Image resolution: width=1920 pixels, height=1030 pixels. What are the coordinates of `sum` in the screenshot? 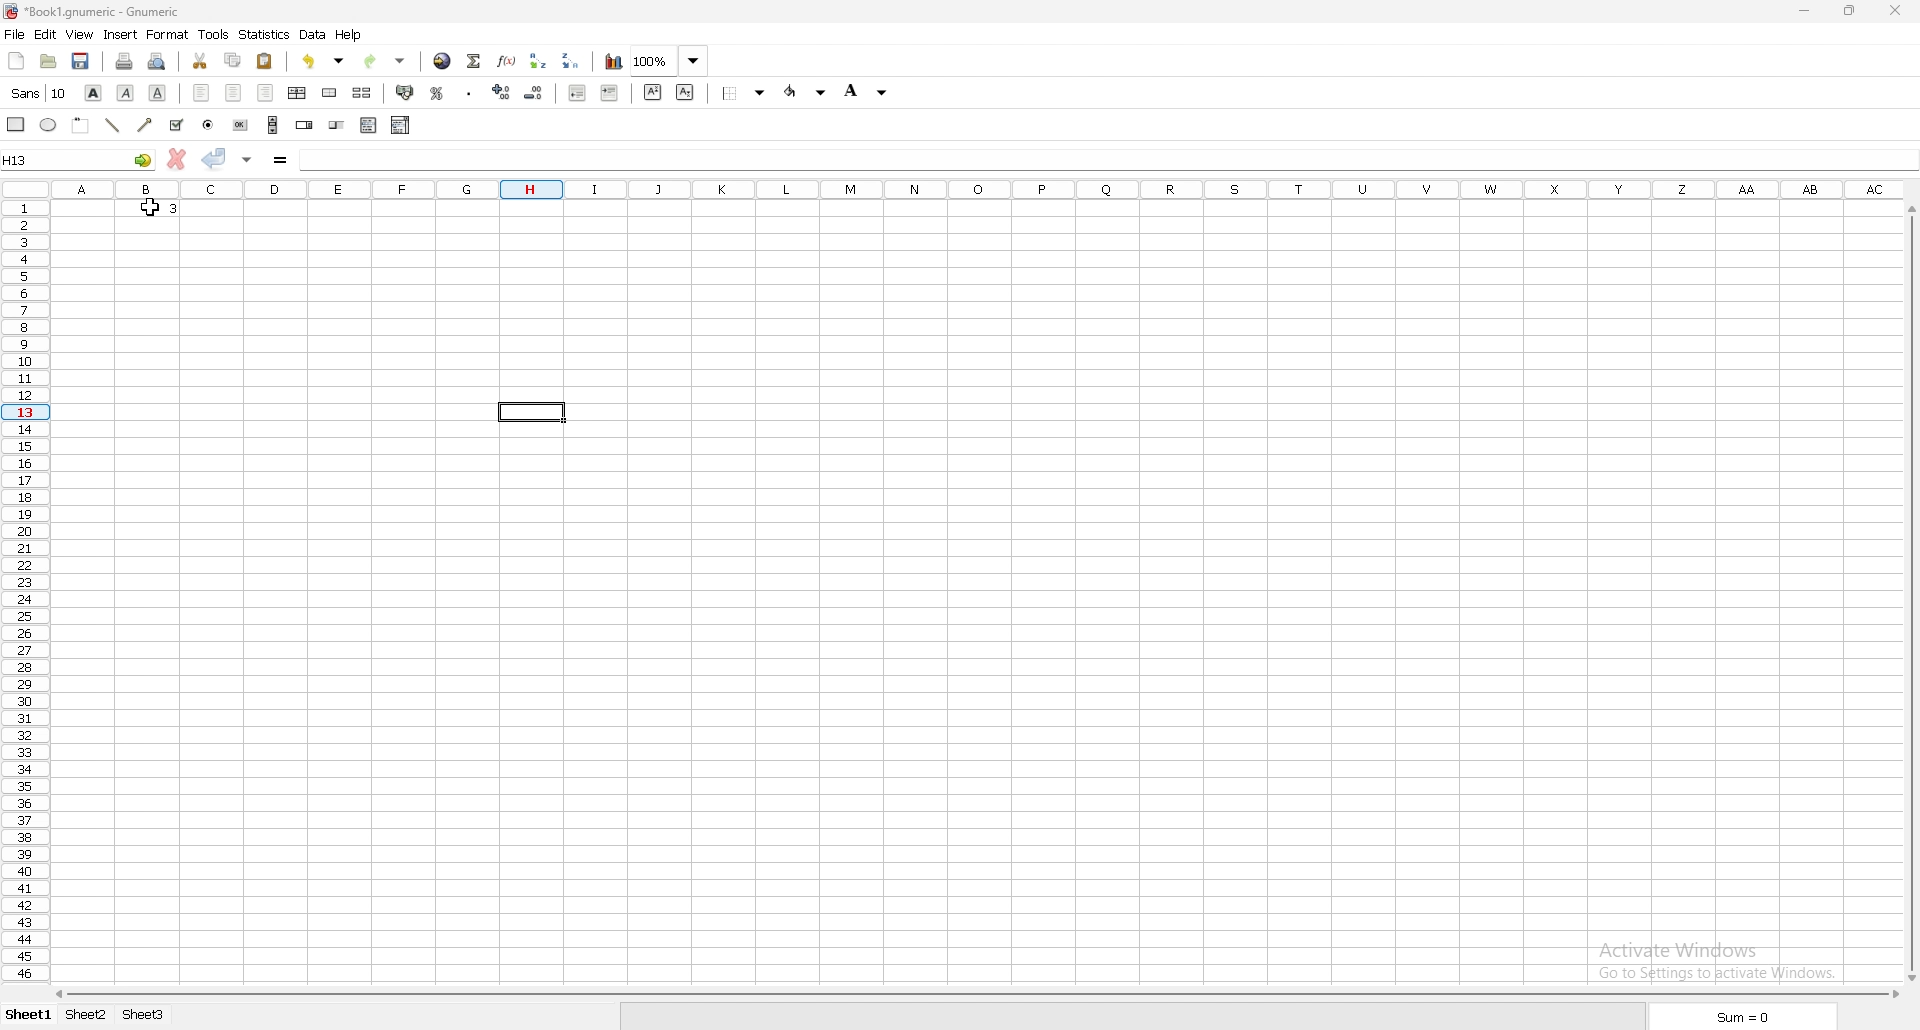 It's located at (1744, 1017).